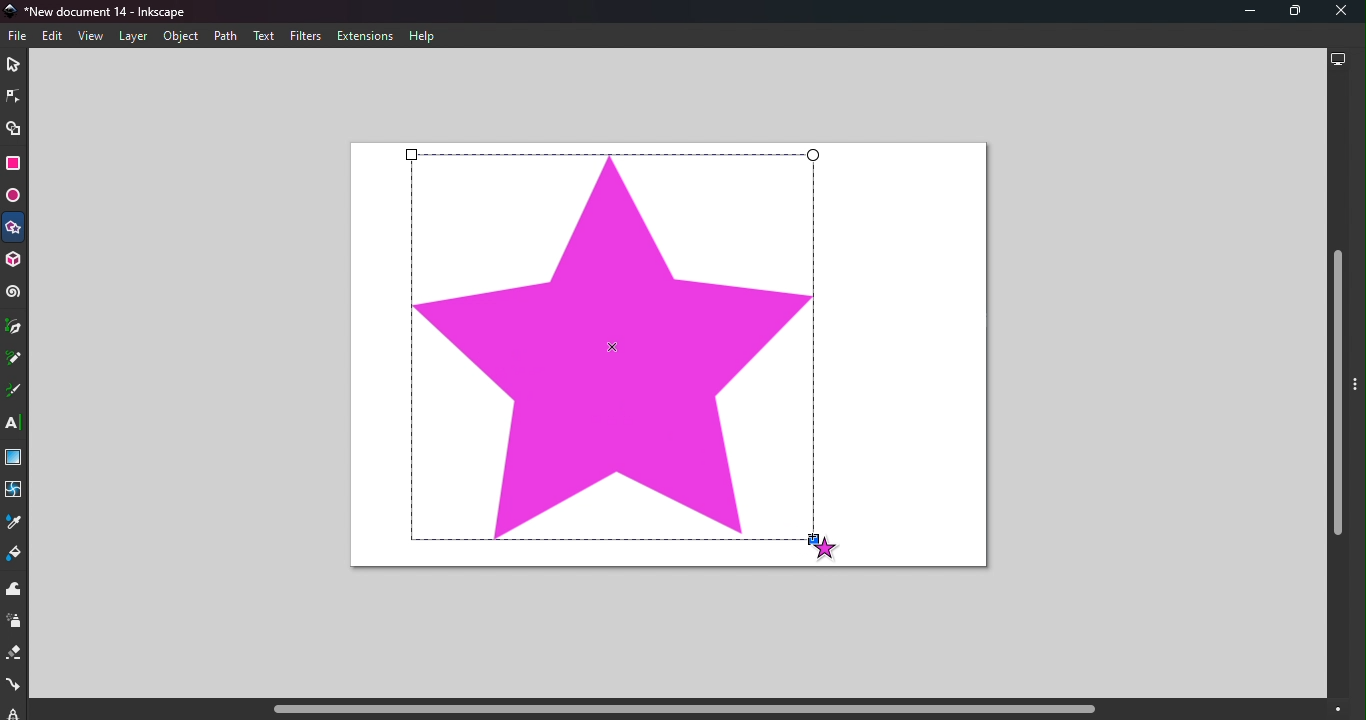  I want to click on Maximize tool, so click(1290, 11).